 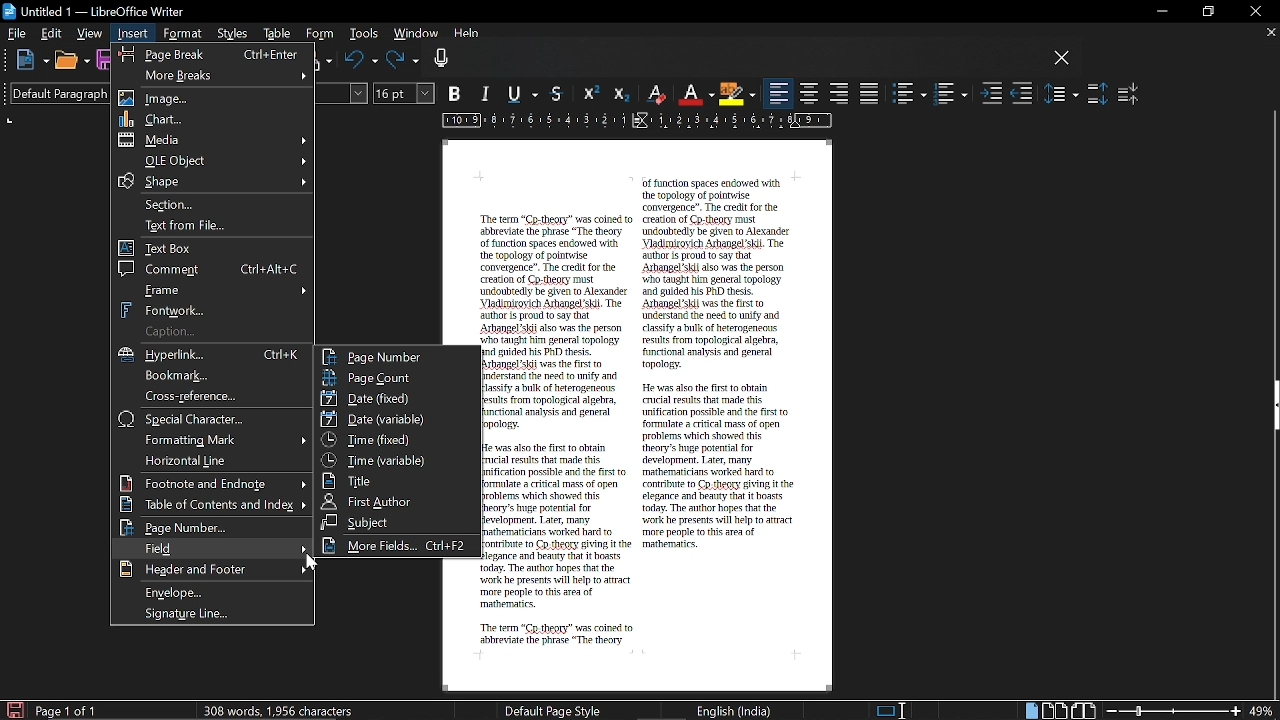 I want to click on Side bar, so click(x=1272, y=408).